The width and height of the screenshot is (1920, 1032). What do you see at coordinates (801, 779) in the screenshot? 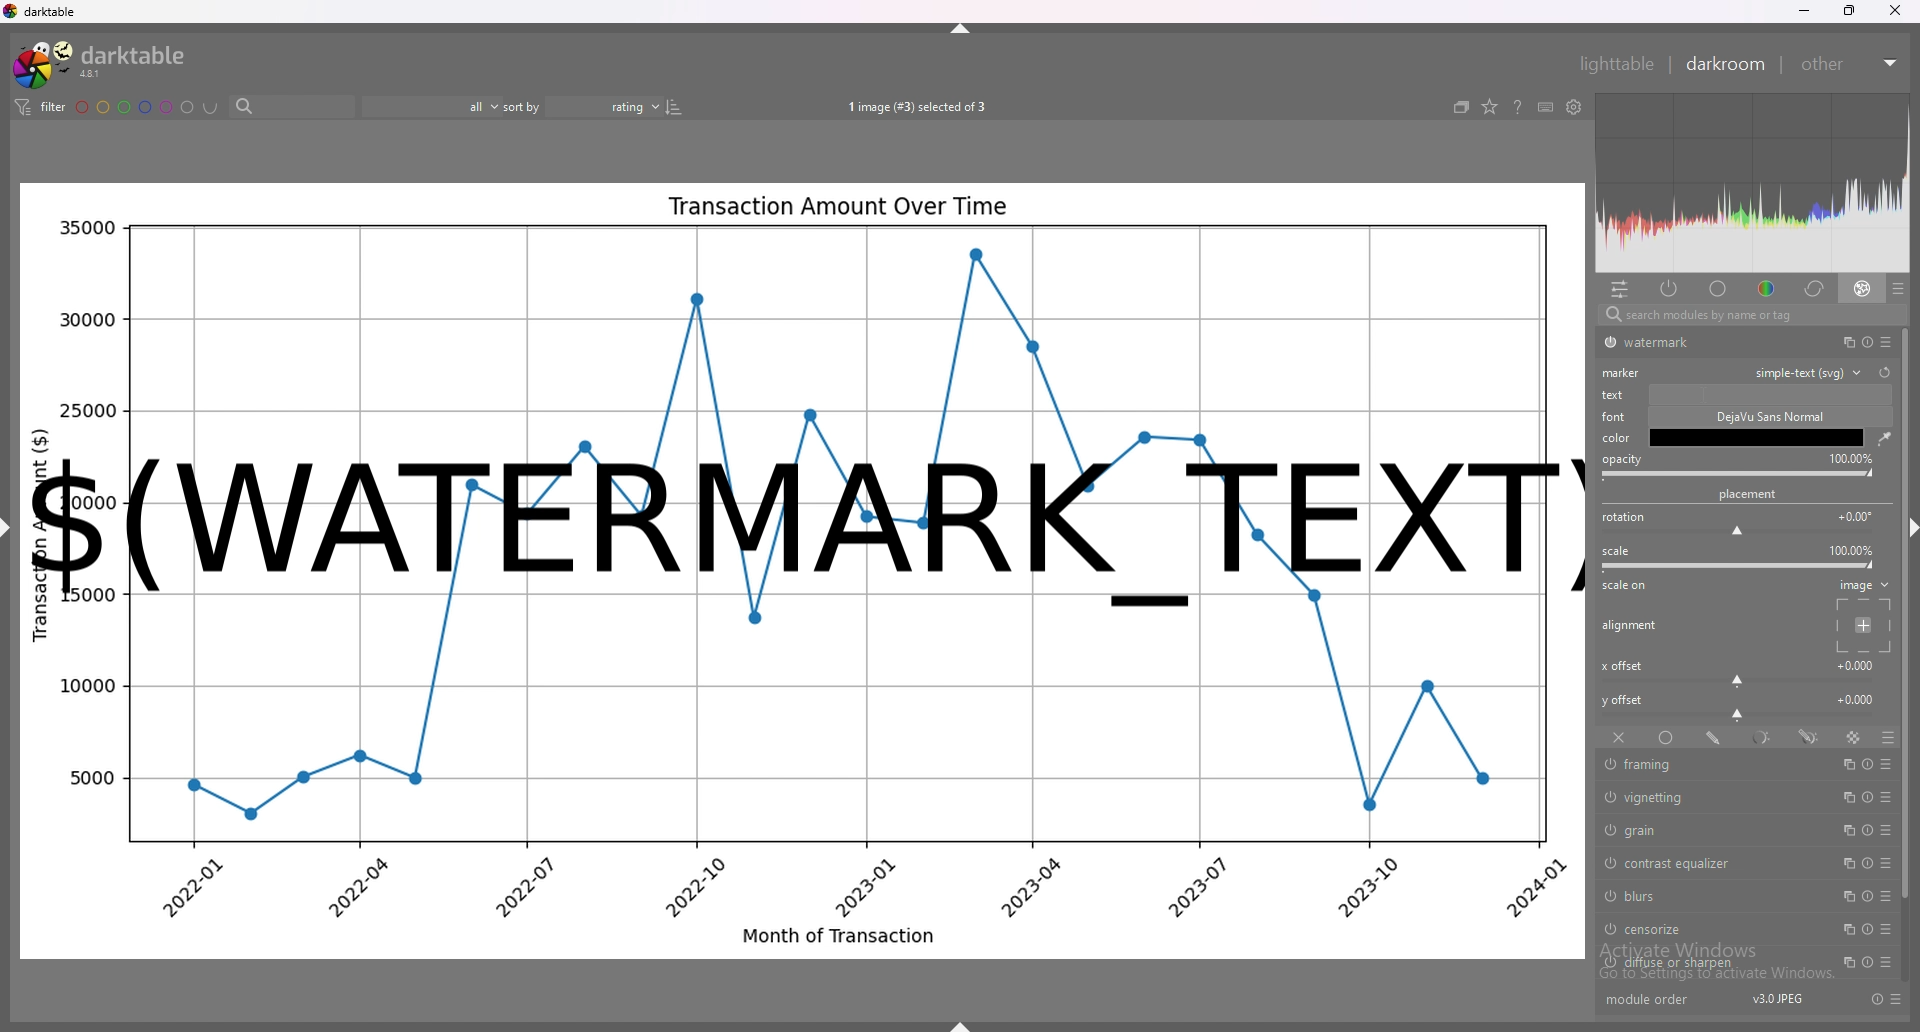
I see `graph` at bounding box center [801, 779].